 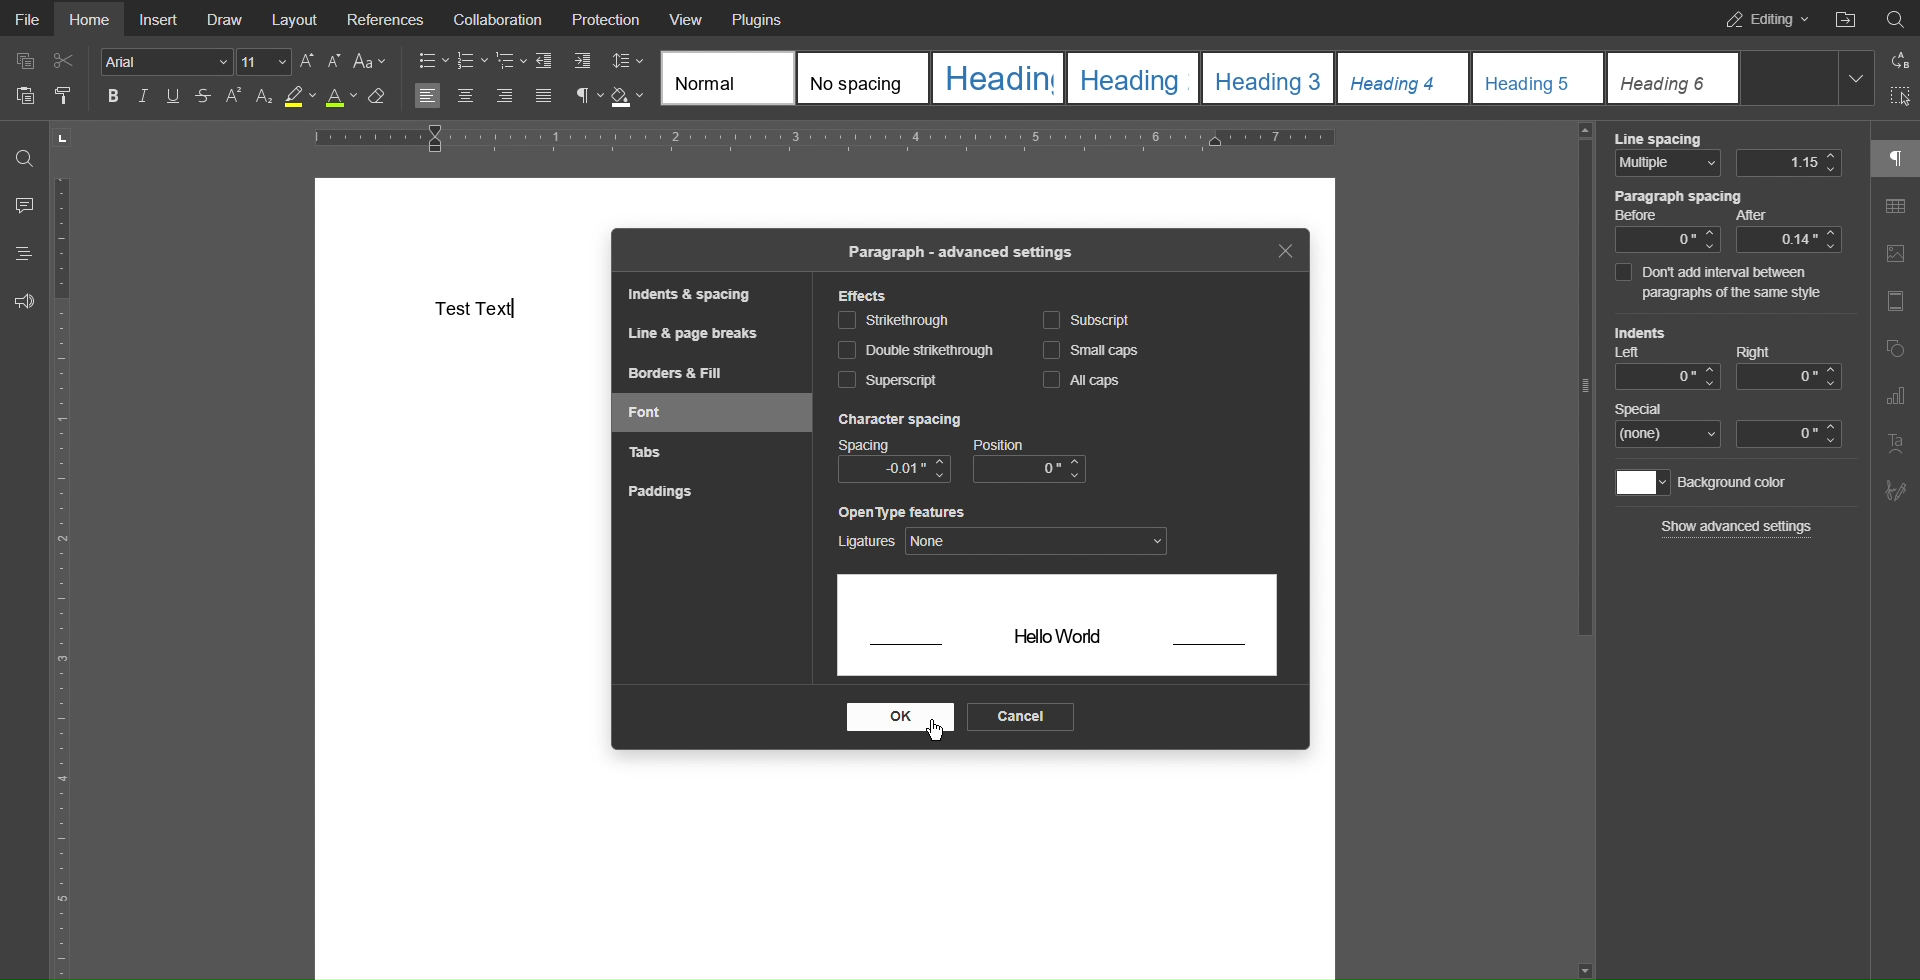 What do you see at coordinates (69, 572) in the screenshot?
I see `Vertical Ruler` at bounding box center [69, 572].